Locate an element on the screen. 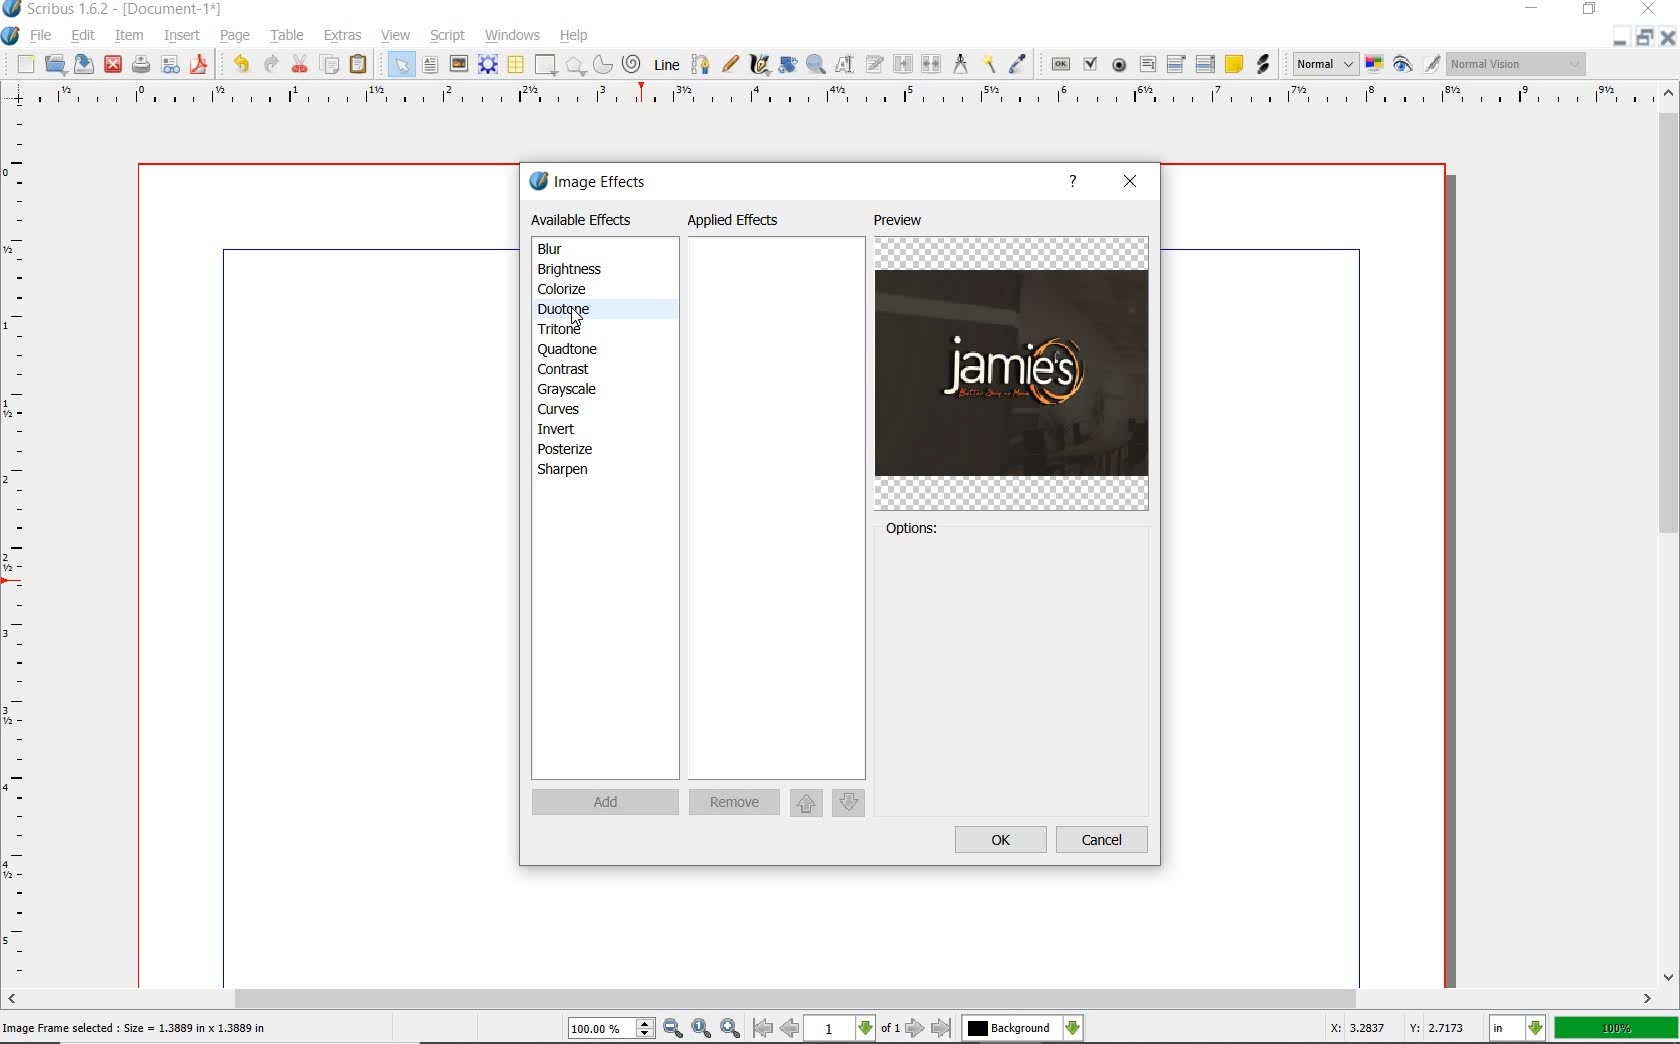 The width and height of the screenshot is (1680, 1044). page is located at coordinates (234, 36).